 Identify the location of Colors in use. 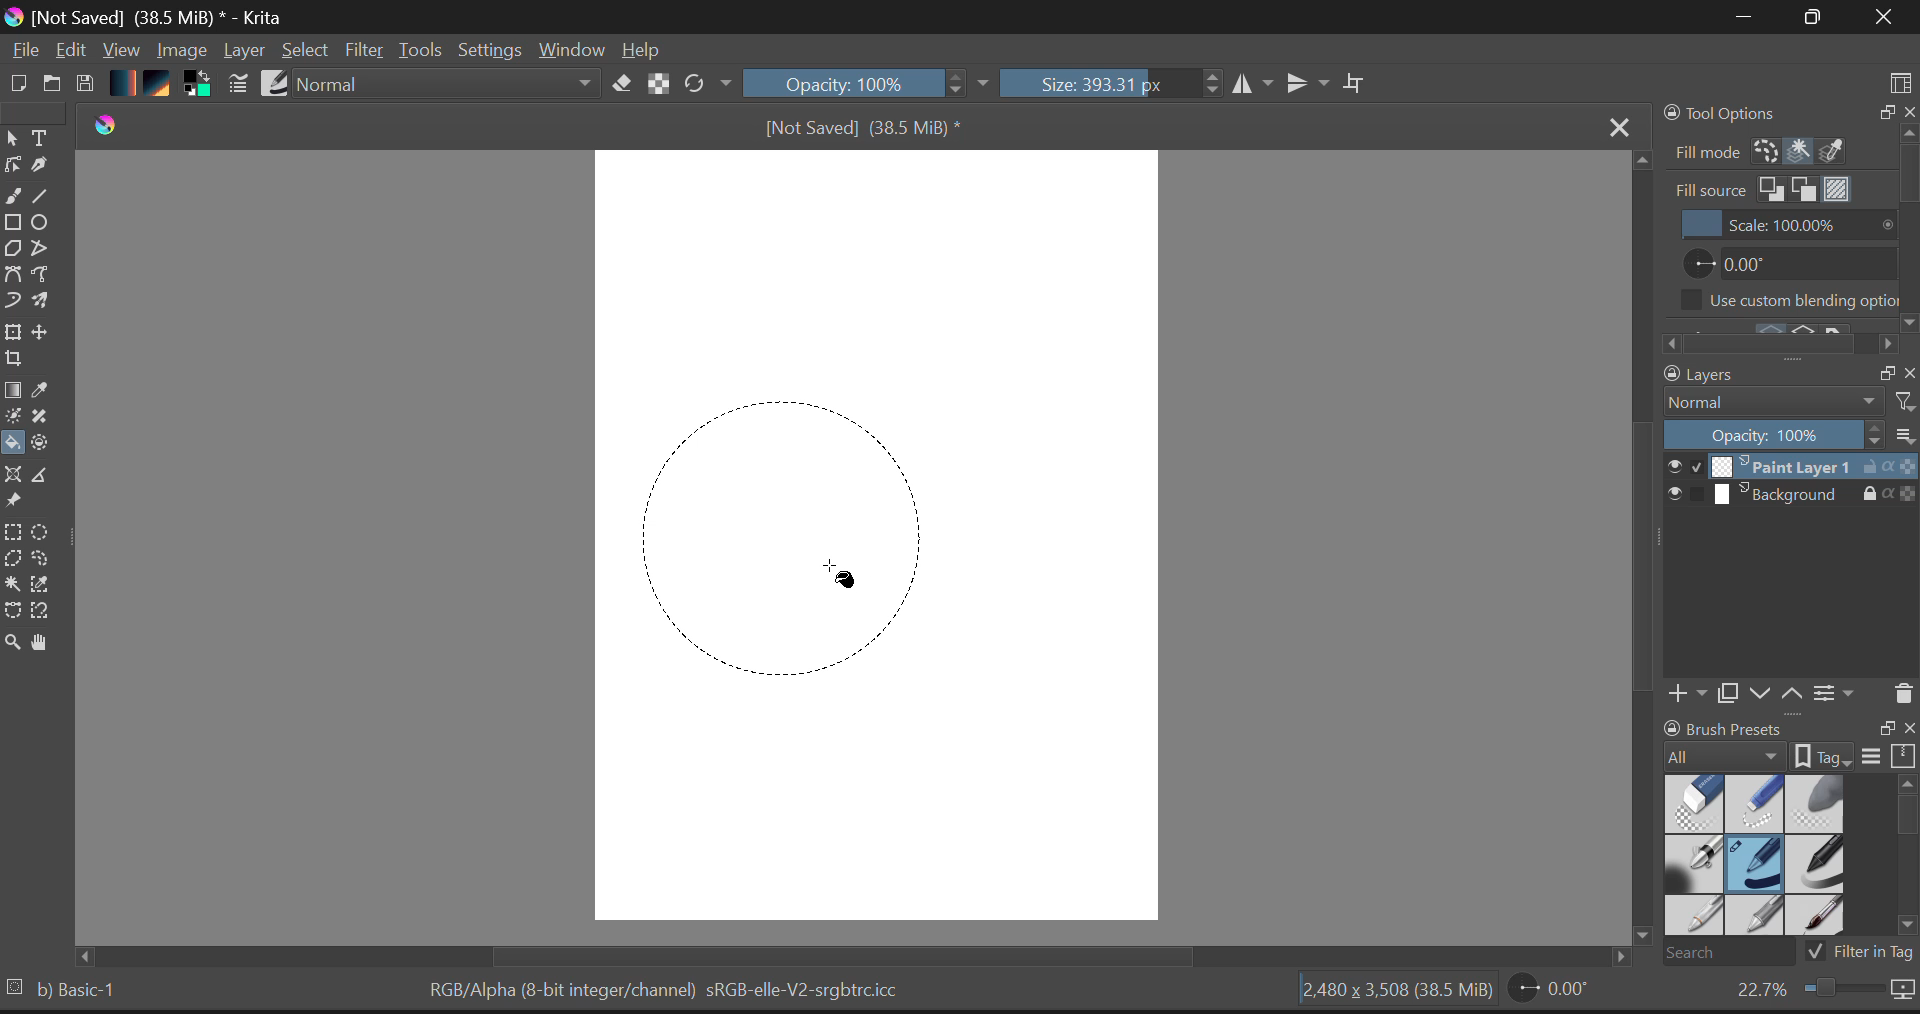
(197, 85).